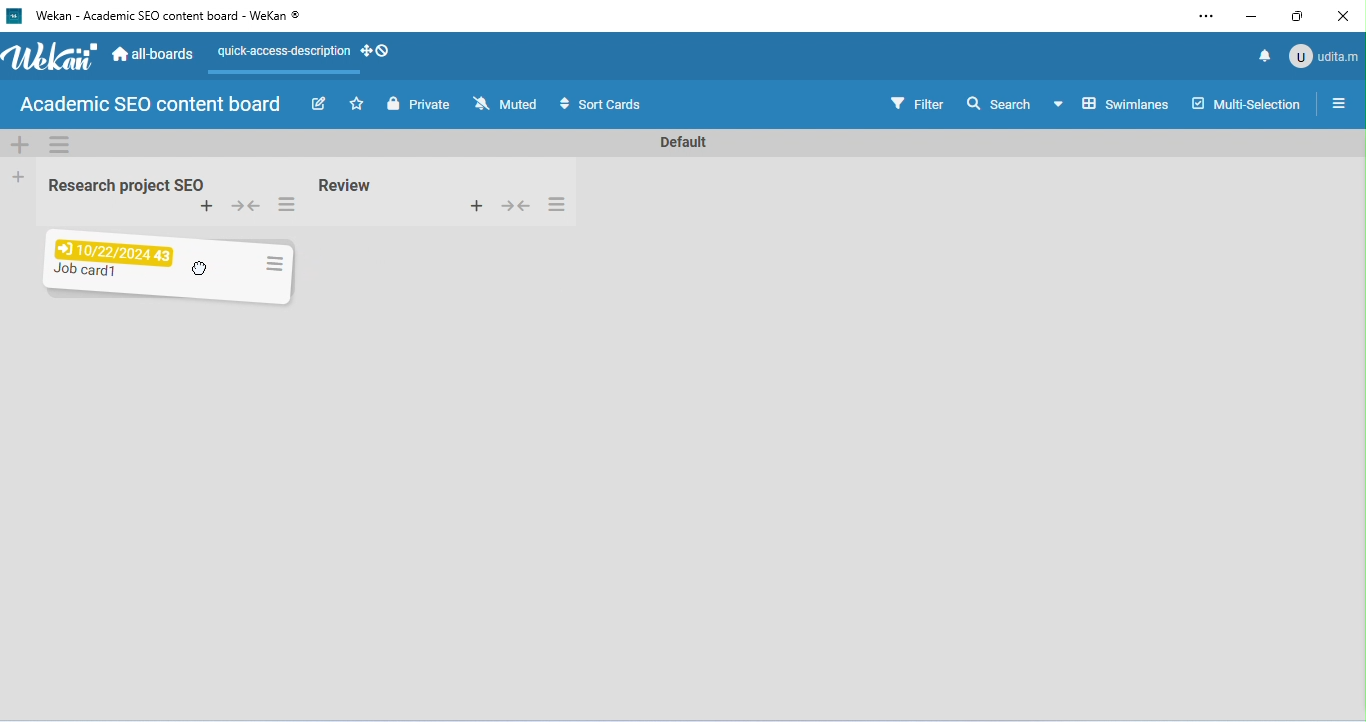 This screenshot has height=722, width=1366. Describe the element at coordinates (203, 280) in the screenshot. I see `cursor` at that location.